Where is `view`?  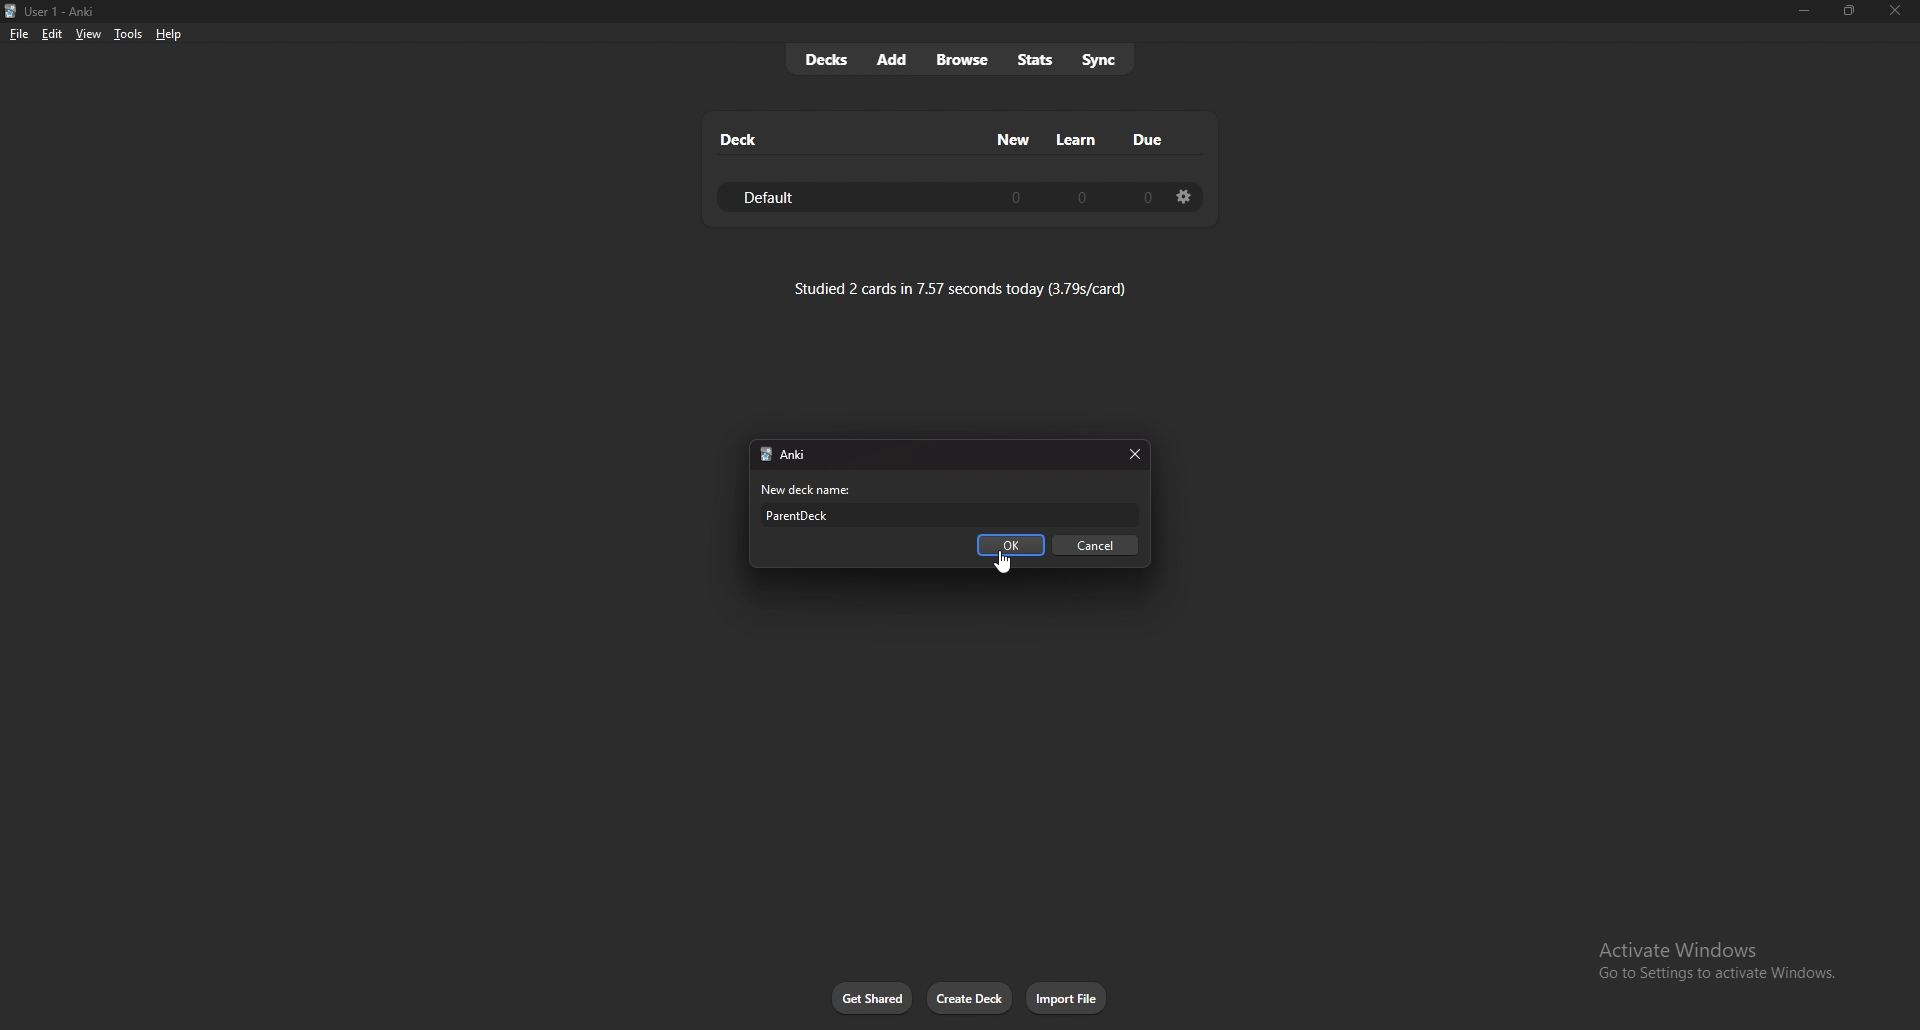
view is located at coordinates (88, 33).